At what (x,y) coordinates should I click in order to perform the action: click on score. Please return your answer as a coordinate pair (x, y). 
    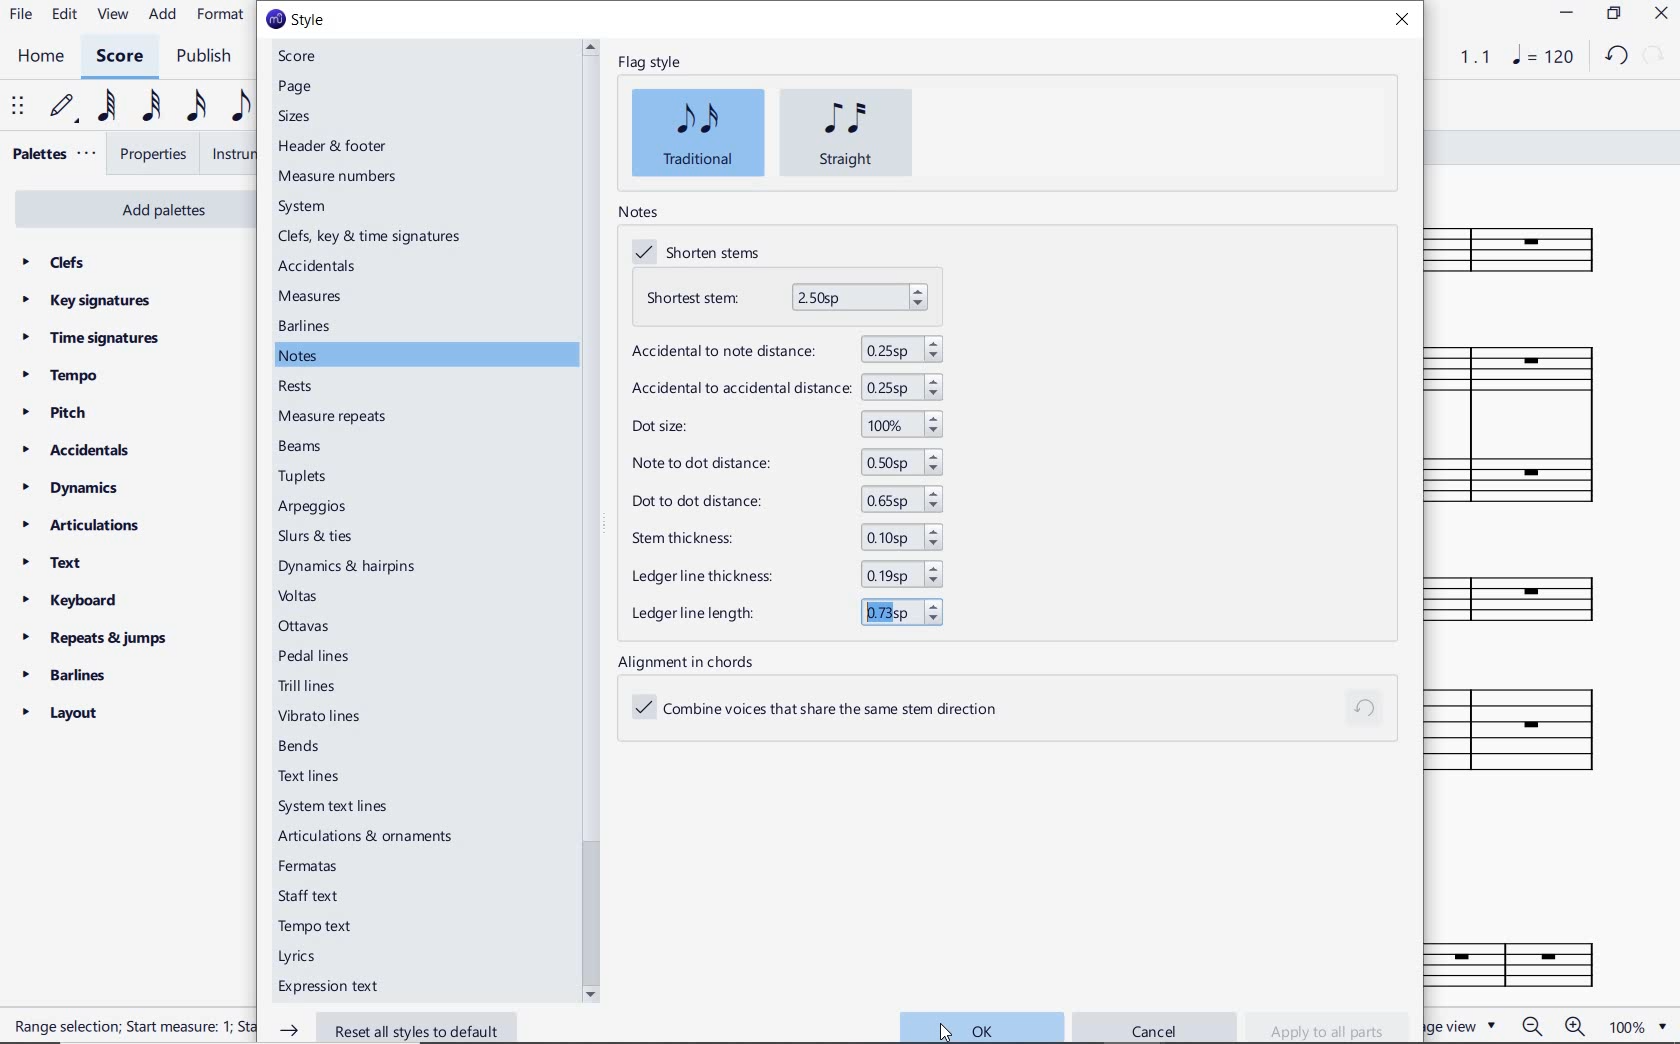
    Looking at the image, I should click on (298, 57).